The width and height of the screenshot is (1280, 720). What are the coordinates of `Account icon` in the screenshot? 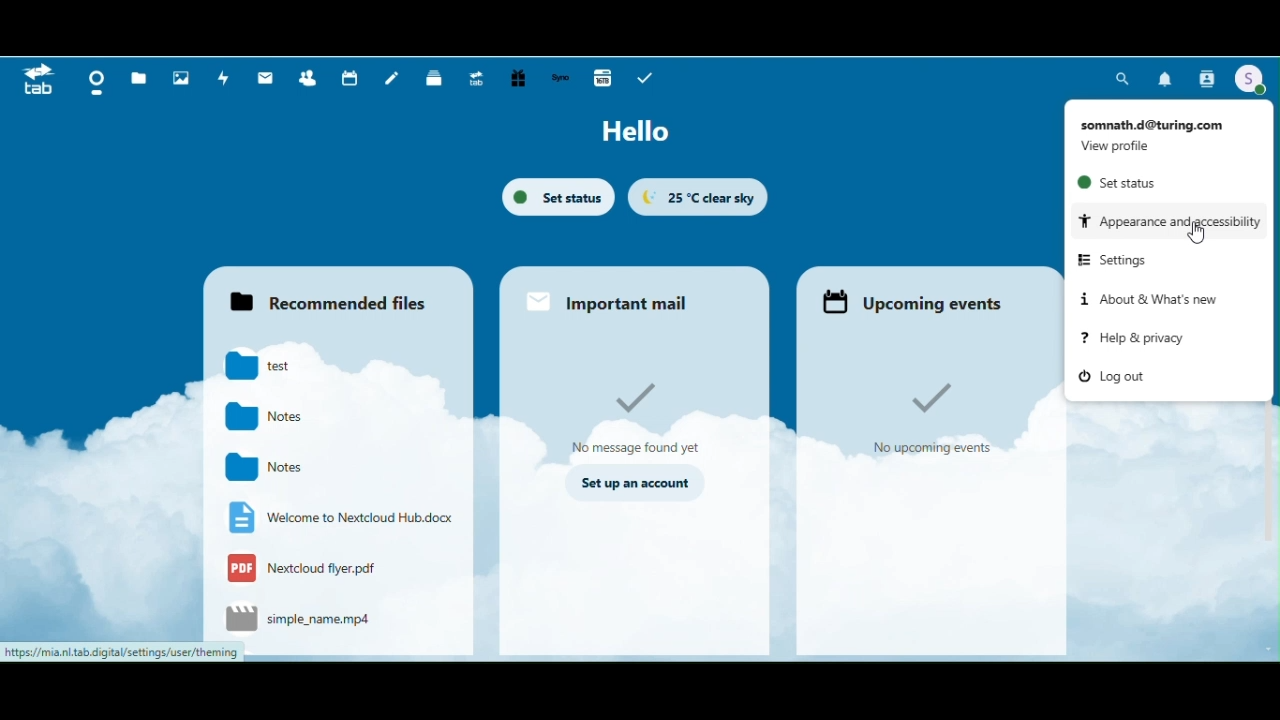 It's located at (1251, 80).